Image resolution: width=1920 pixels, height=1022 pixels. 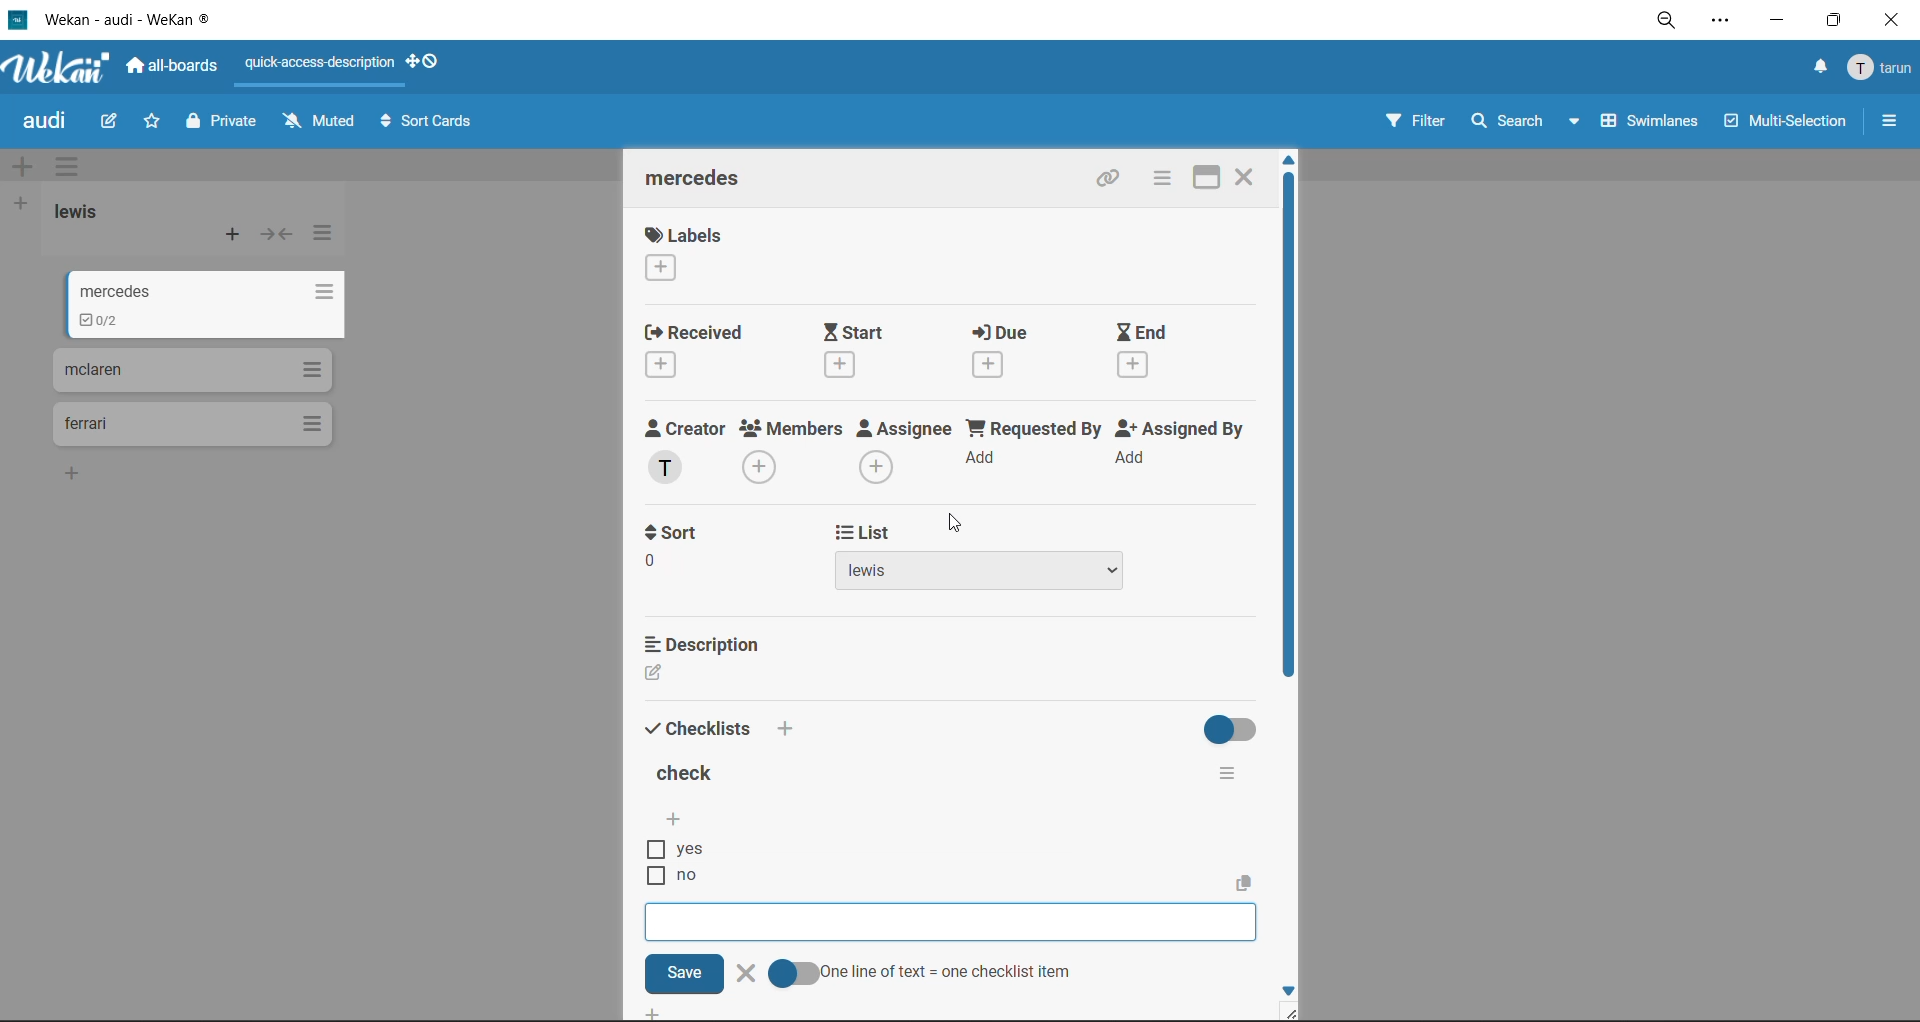 What do you see at coordinates (1185, 450) in the screenshot?
I see `assigned by` at bounding box center [1185, 450].